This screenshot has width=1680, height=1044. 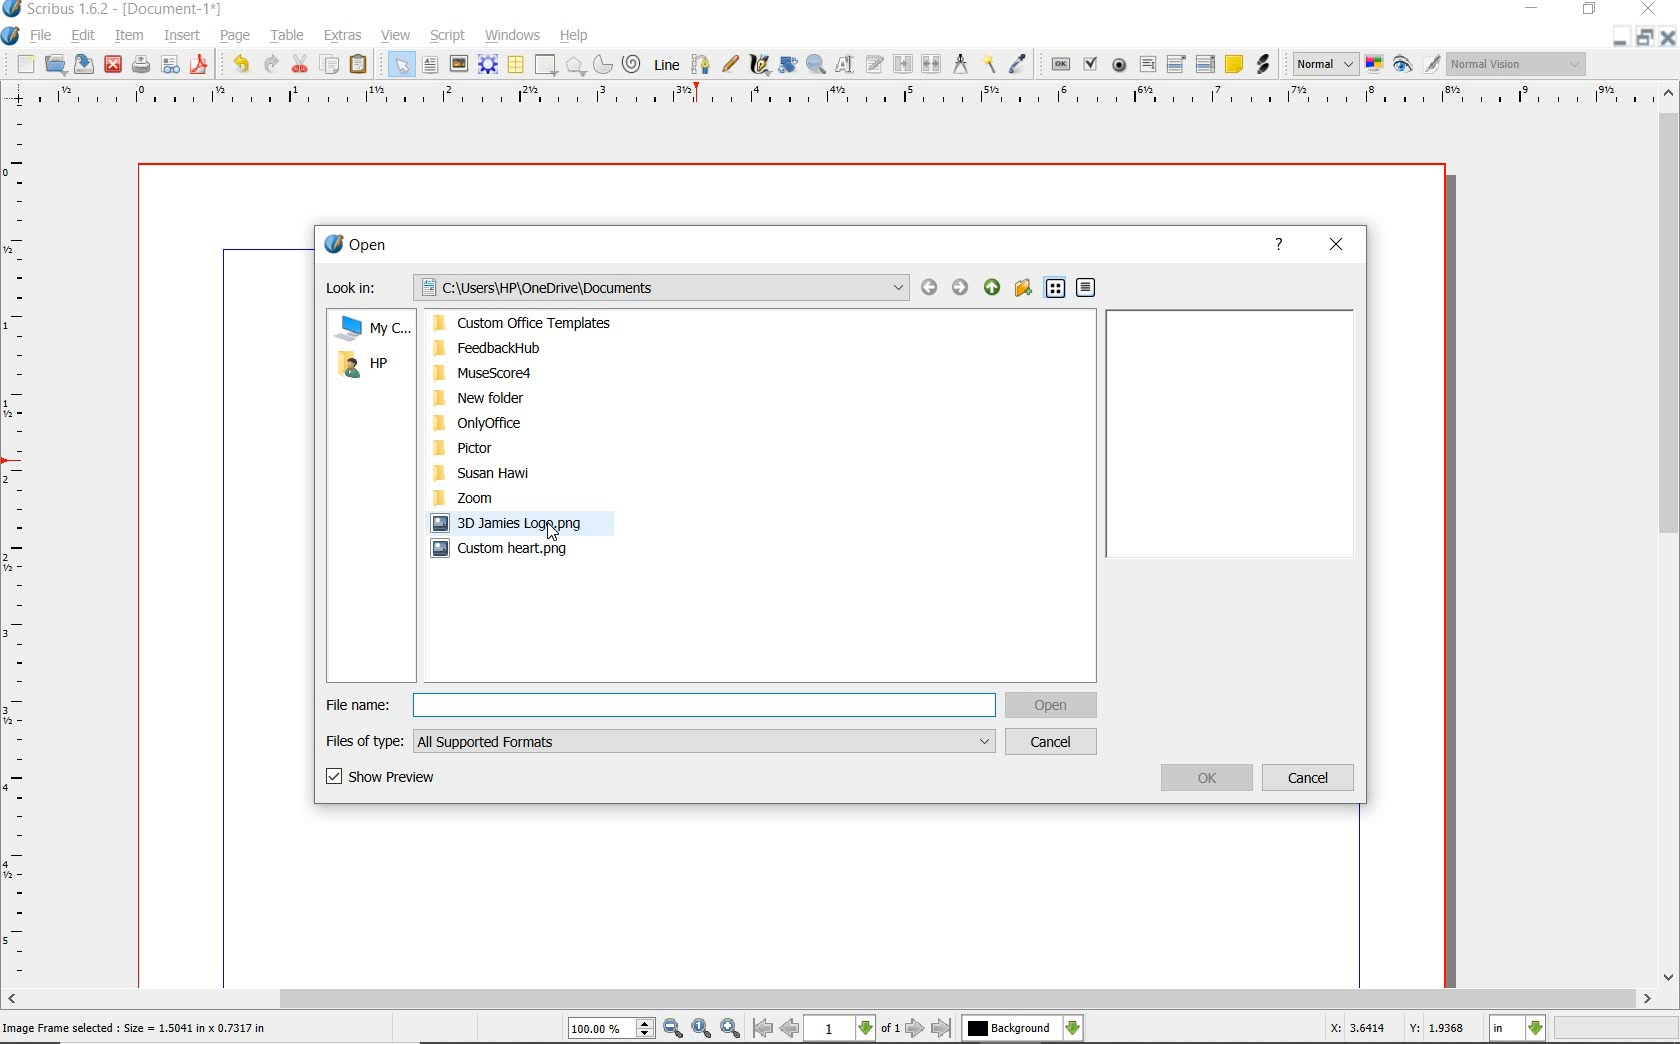 What do you see at coordinates (399, 36) in the screenshot?
I see `view ` at bounding box center [399, 36].